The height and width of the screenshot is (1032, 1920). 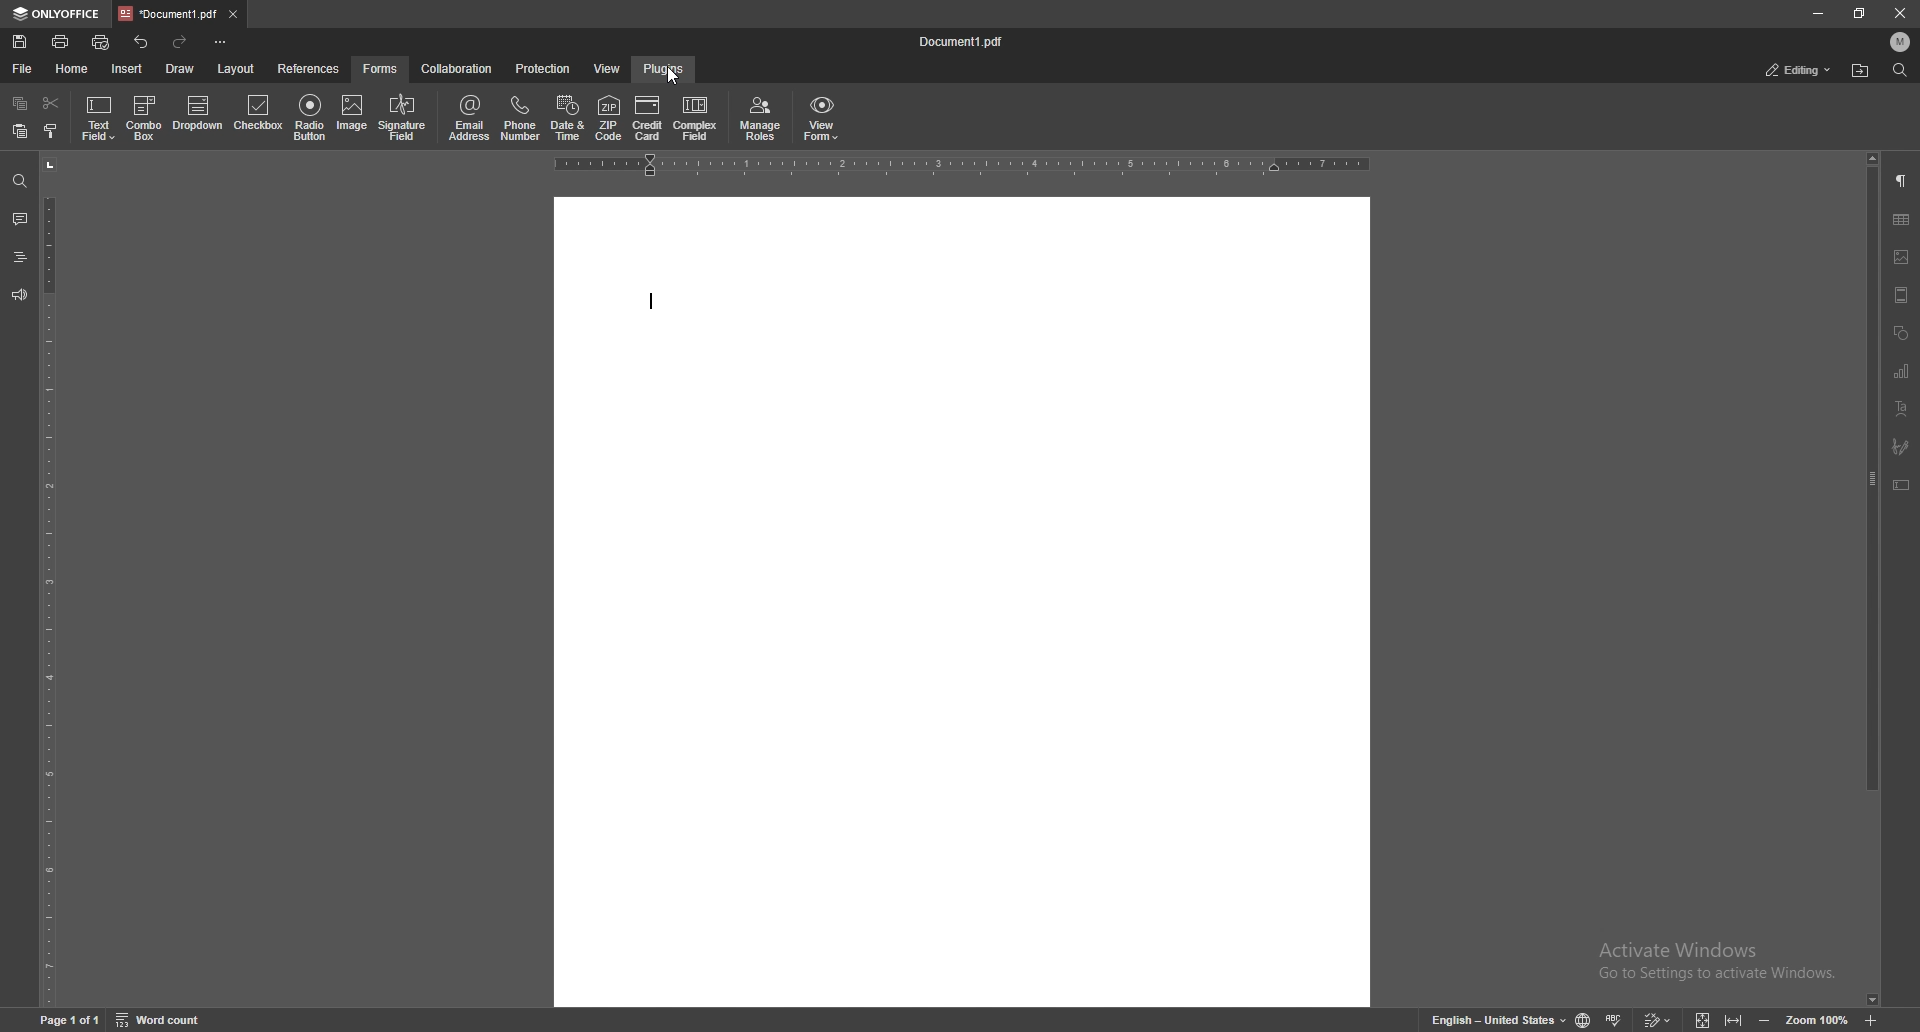 What do you see at coordinates (653, 297) in the screenshot?
I see `type` at bounding box center [653, 297].